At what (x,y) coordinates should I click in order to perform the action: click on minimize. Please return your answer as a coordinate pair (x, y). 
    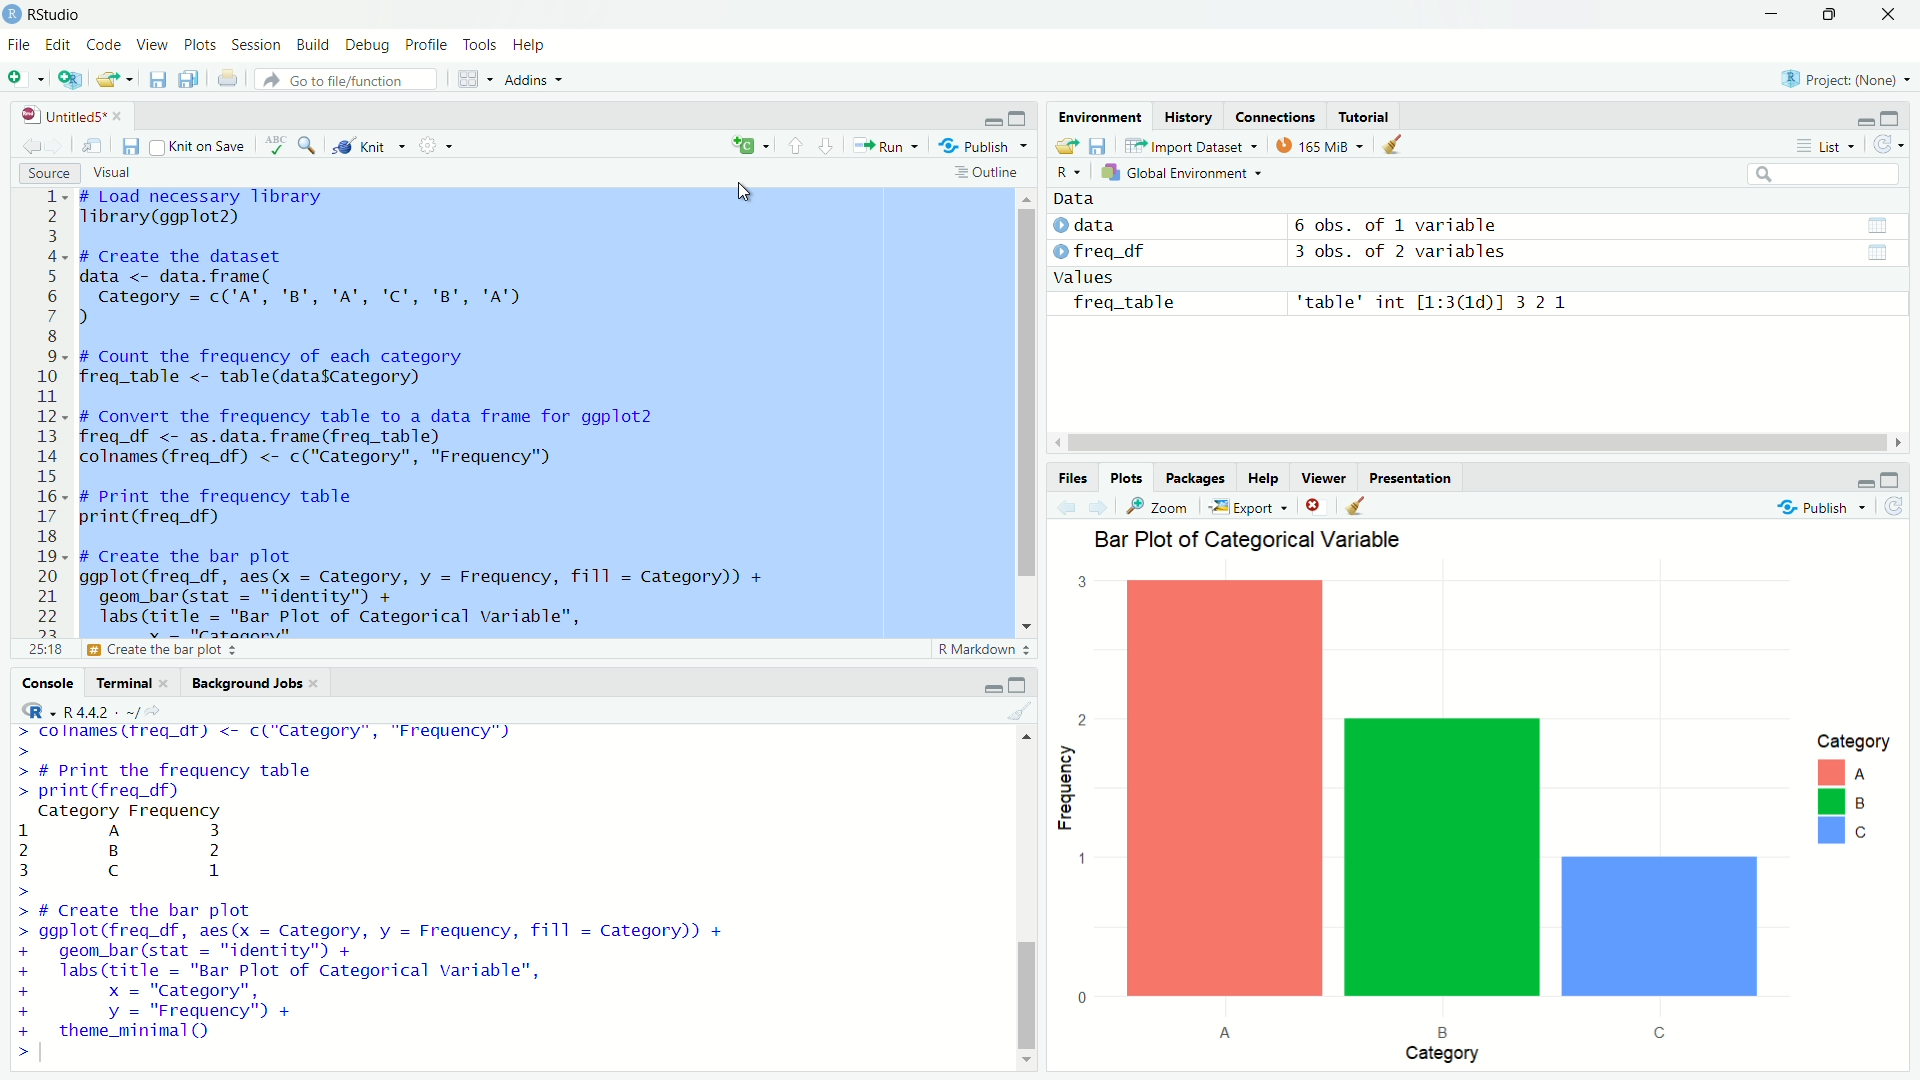
    Looking at the image, I should click on (1863, 120).